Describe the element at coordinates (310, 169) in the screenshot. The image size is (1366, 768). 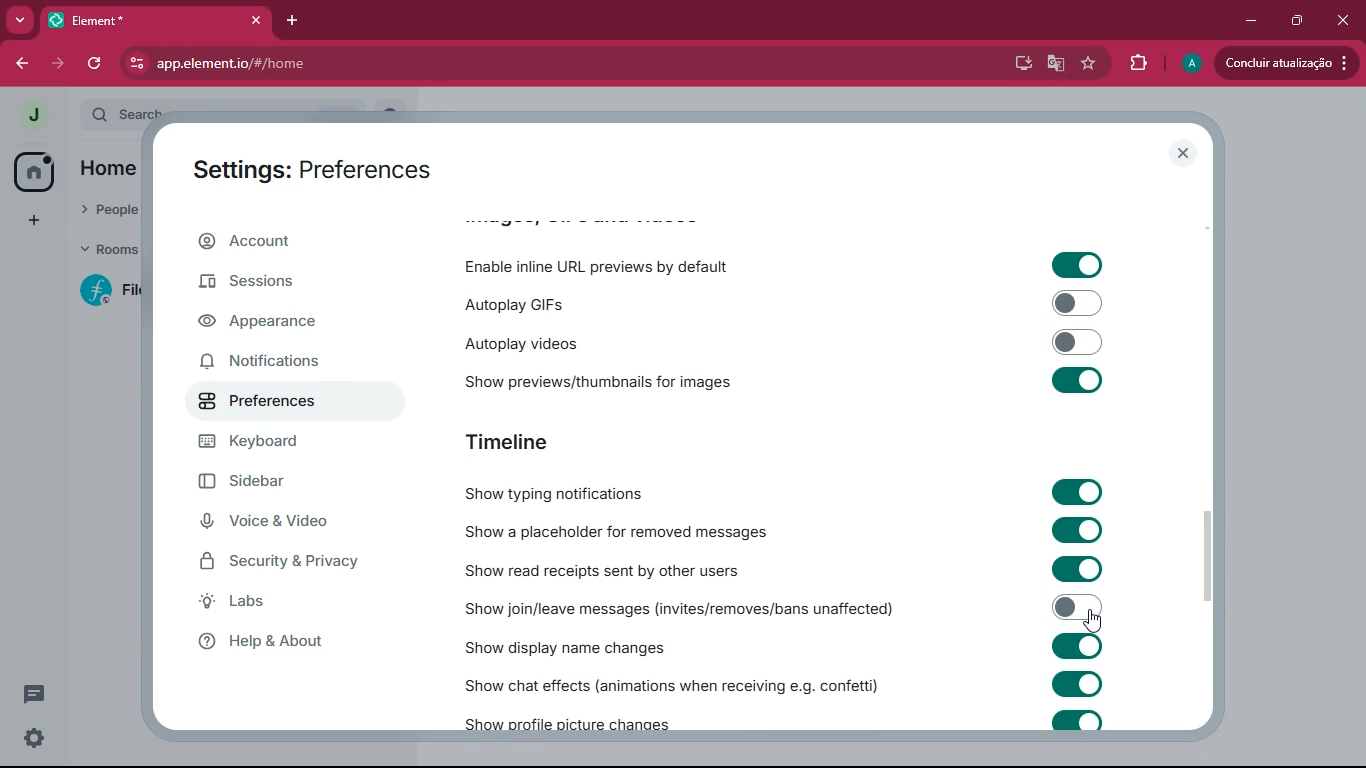
I see `settings: preferences` at that location.